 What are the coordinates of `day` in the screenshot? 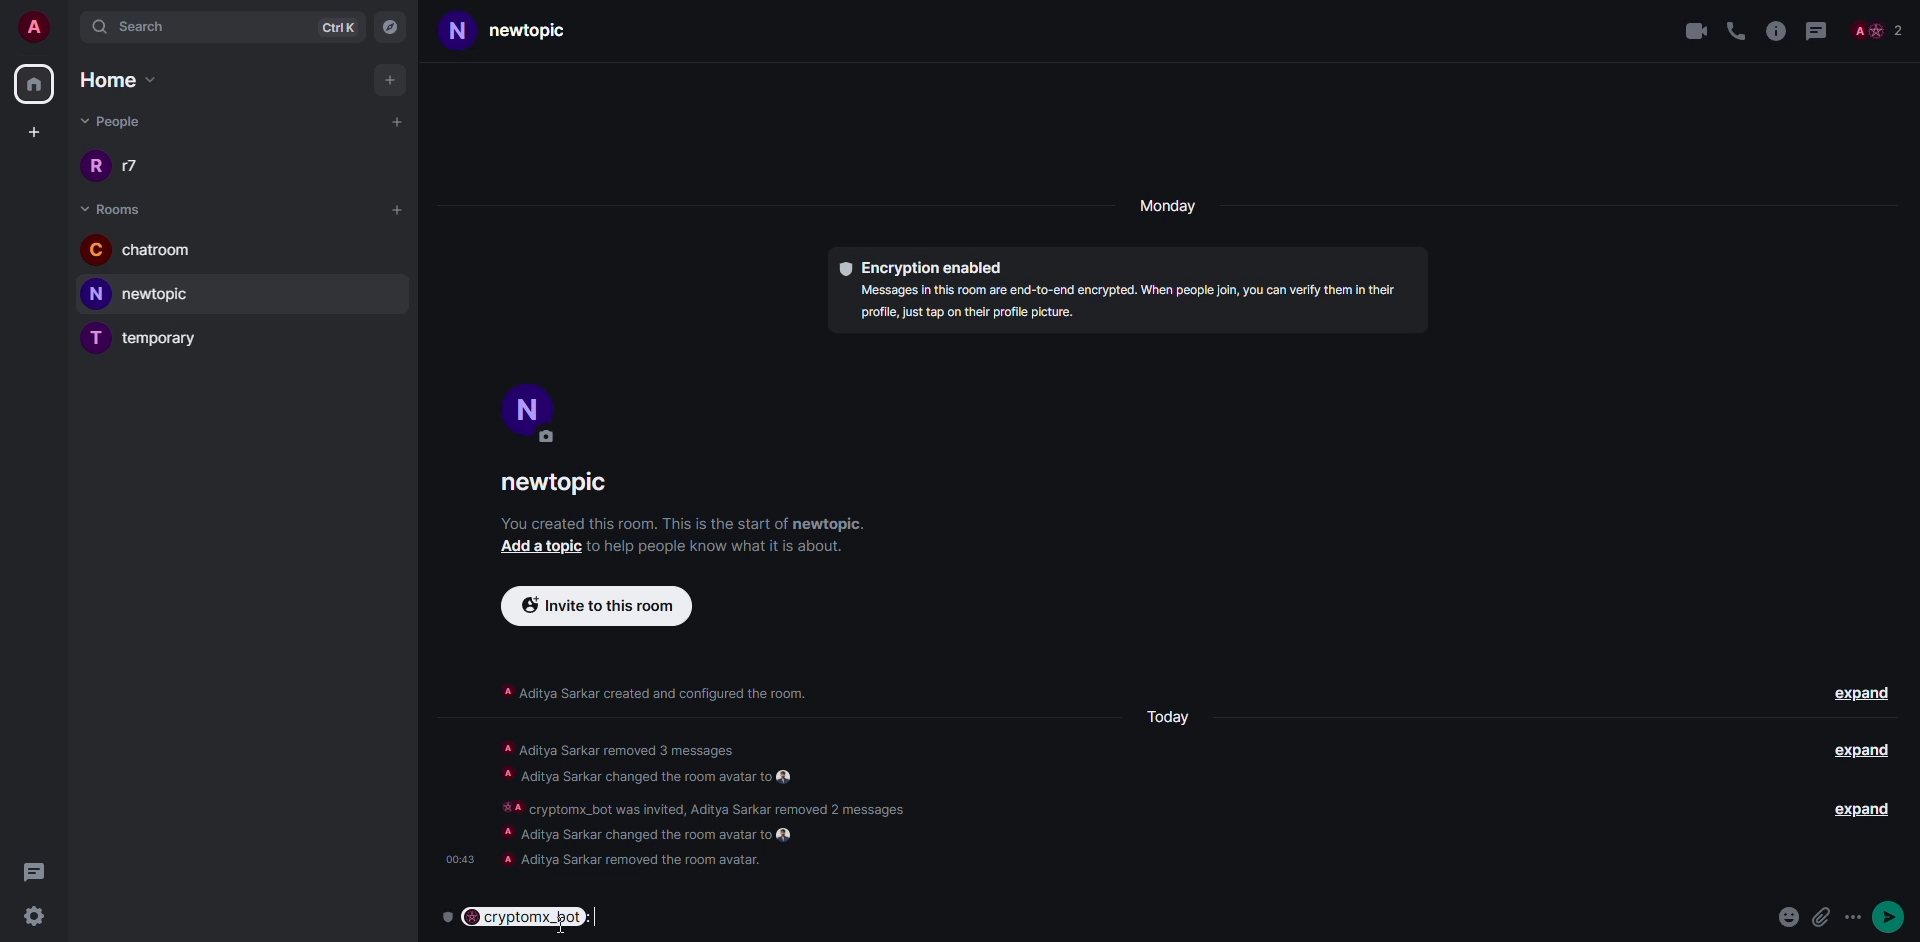 It's located at (1171, 208).